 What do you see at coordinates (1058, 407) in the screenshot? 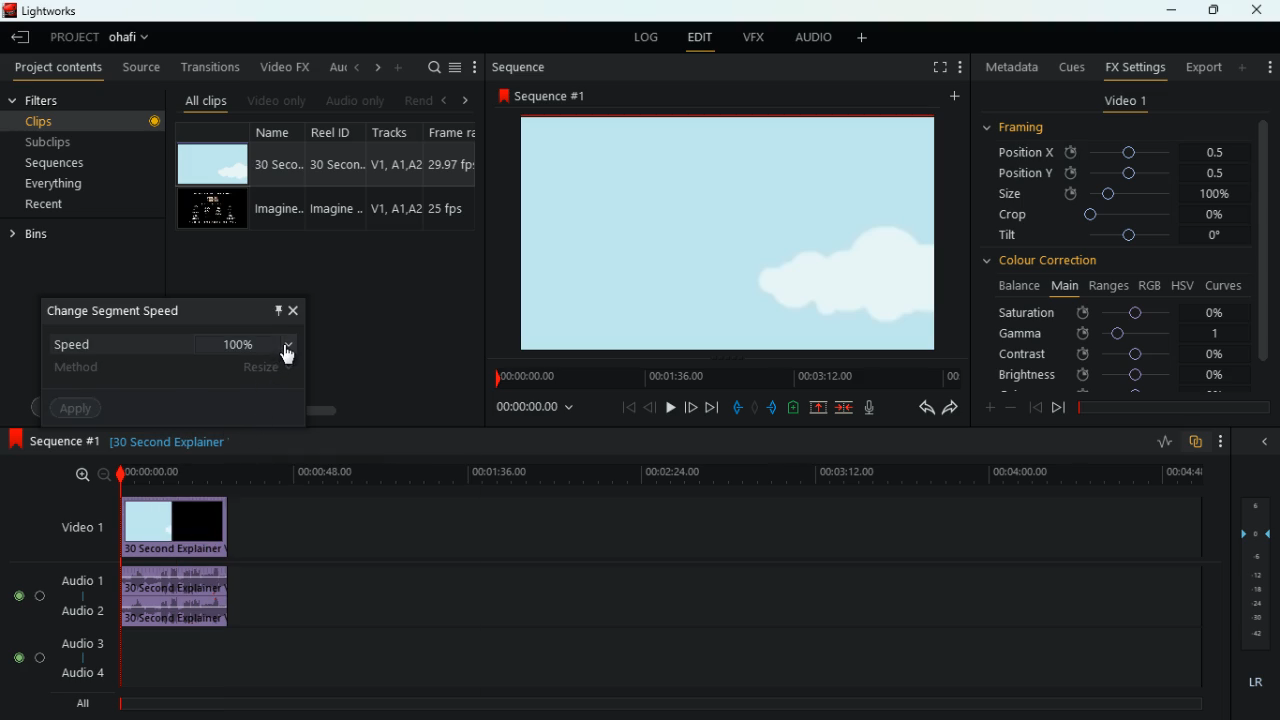
I see `end` at bounding box center [1058, 407].